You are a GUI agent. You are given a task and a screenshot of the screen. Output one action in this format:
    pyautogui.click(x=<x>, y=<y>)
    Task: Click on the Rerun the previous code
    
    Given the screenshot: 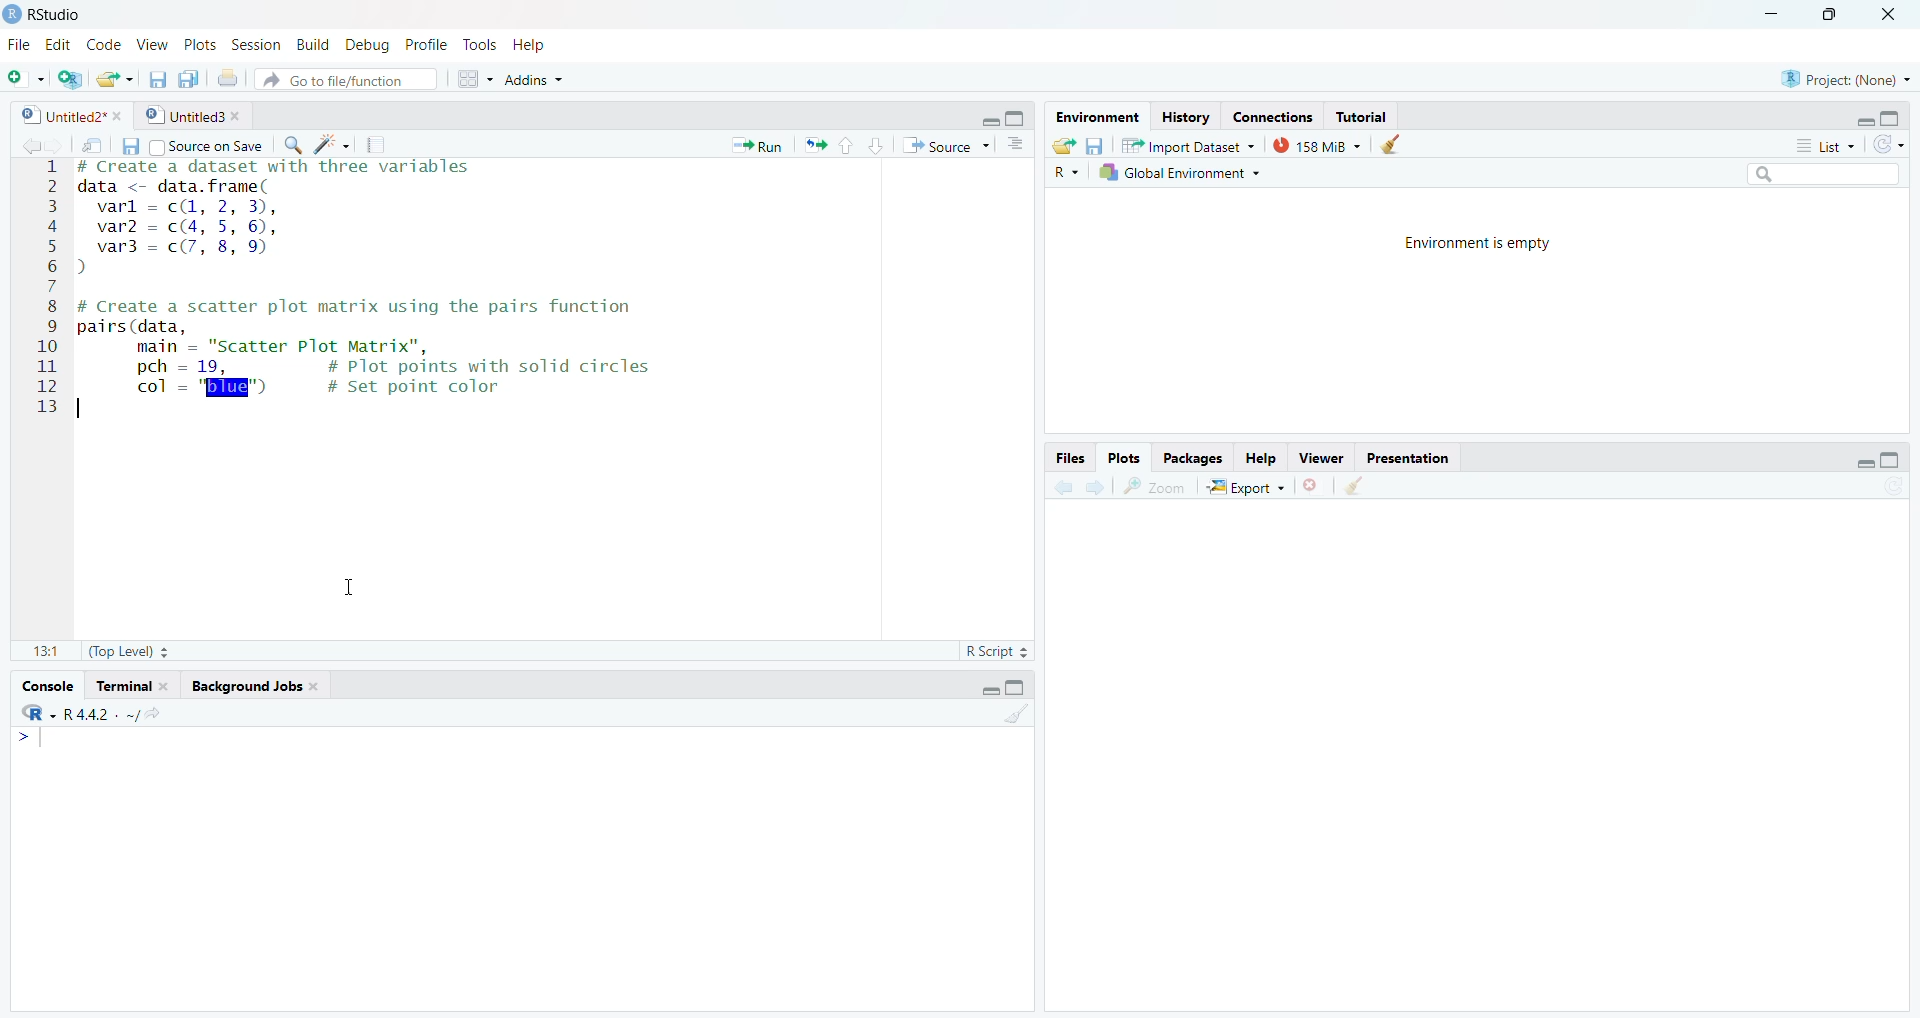 What is the action you would take?
    pyautogui.click(x=843, y=144)
    